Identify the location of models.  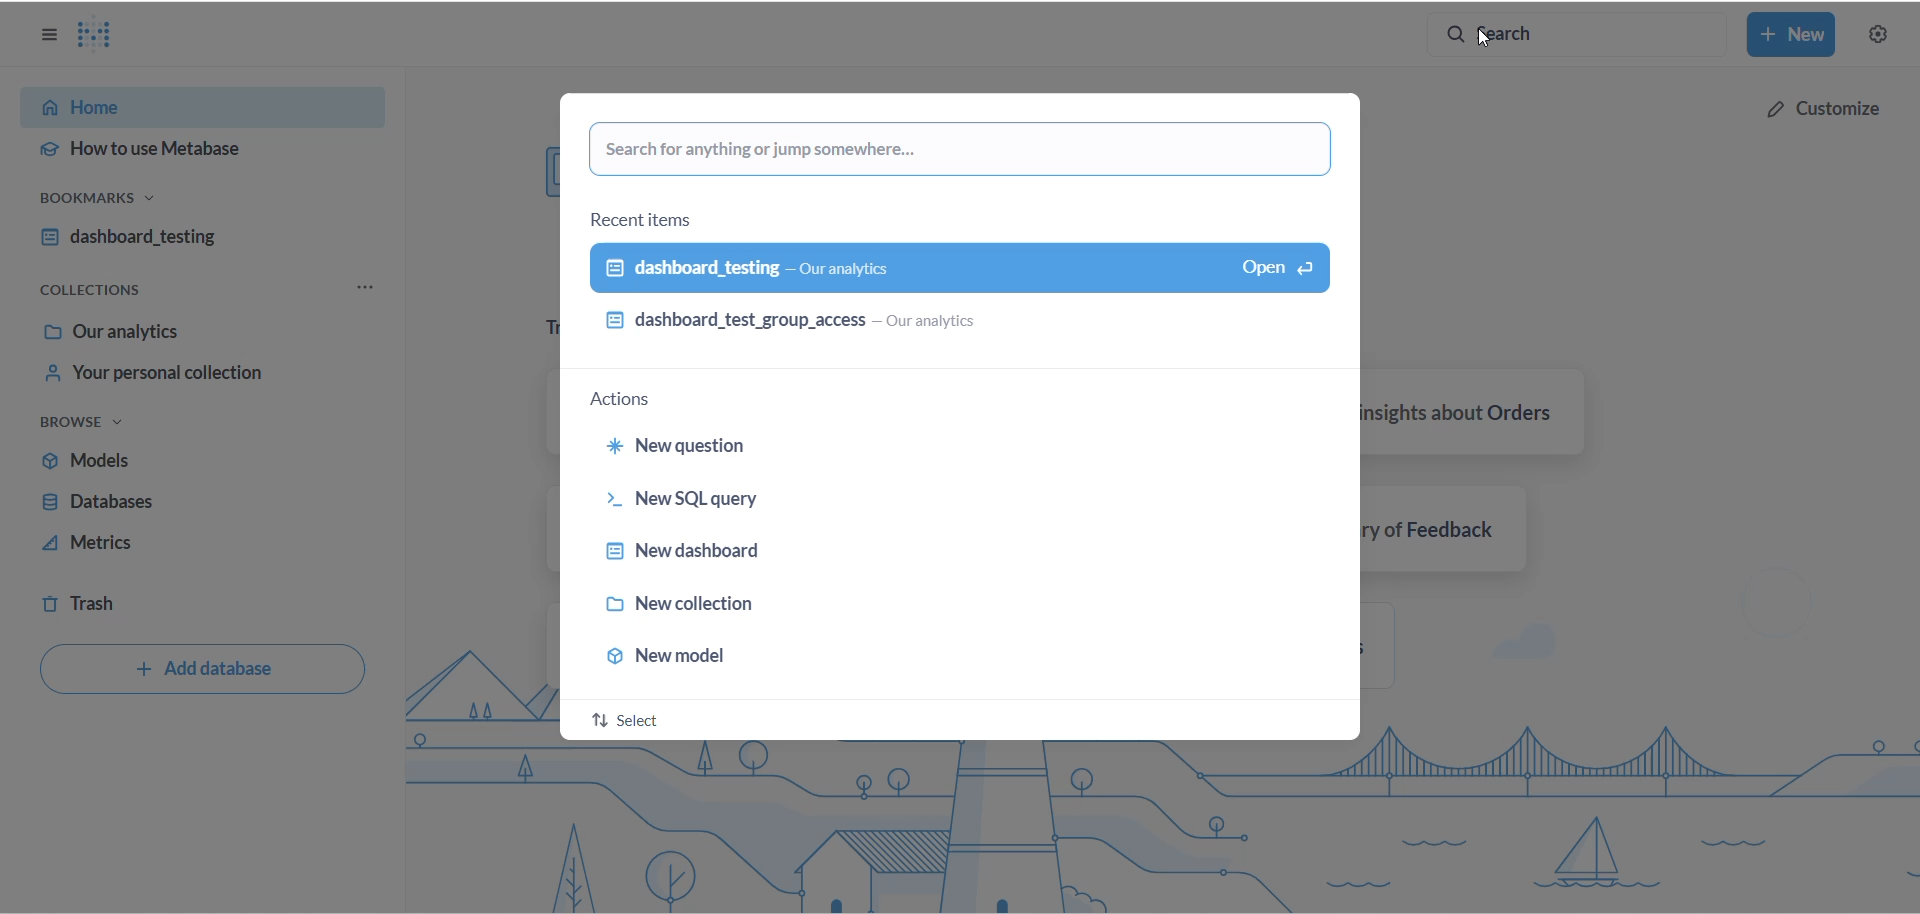
(172, 466).